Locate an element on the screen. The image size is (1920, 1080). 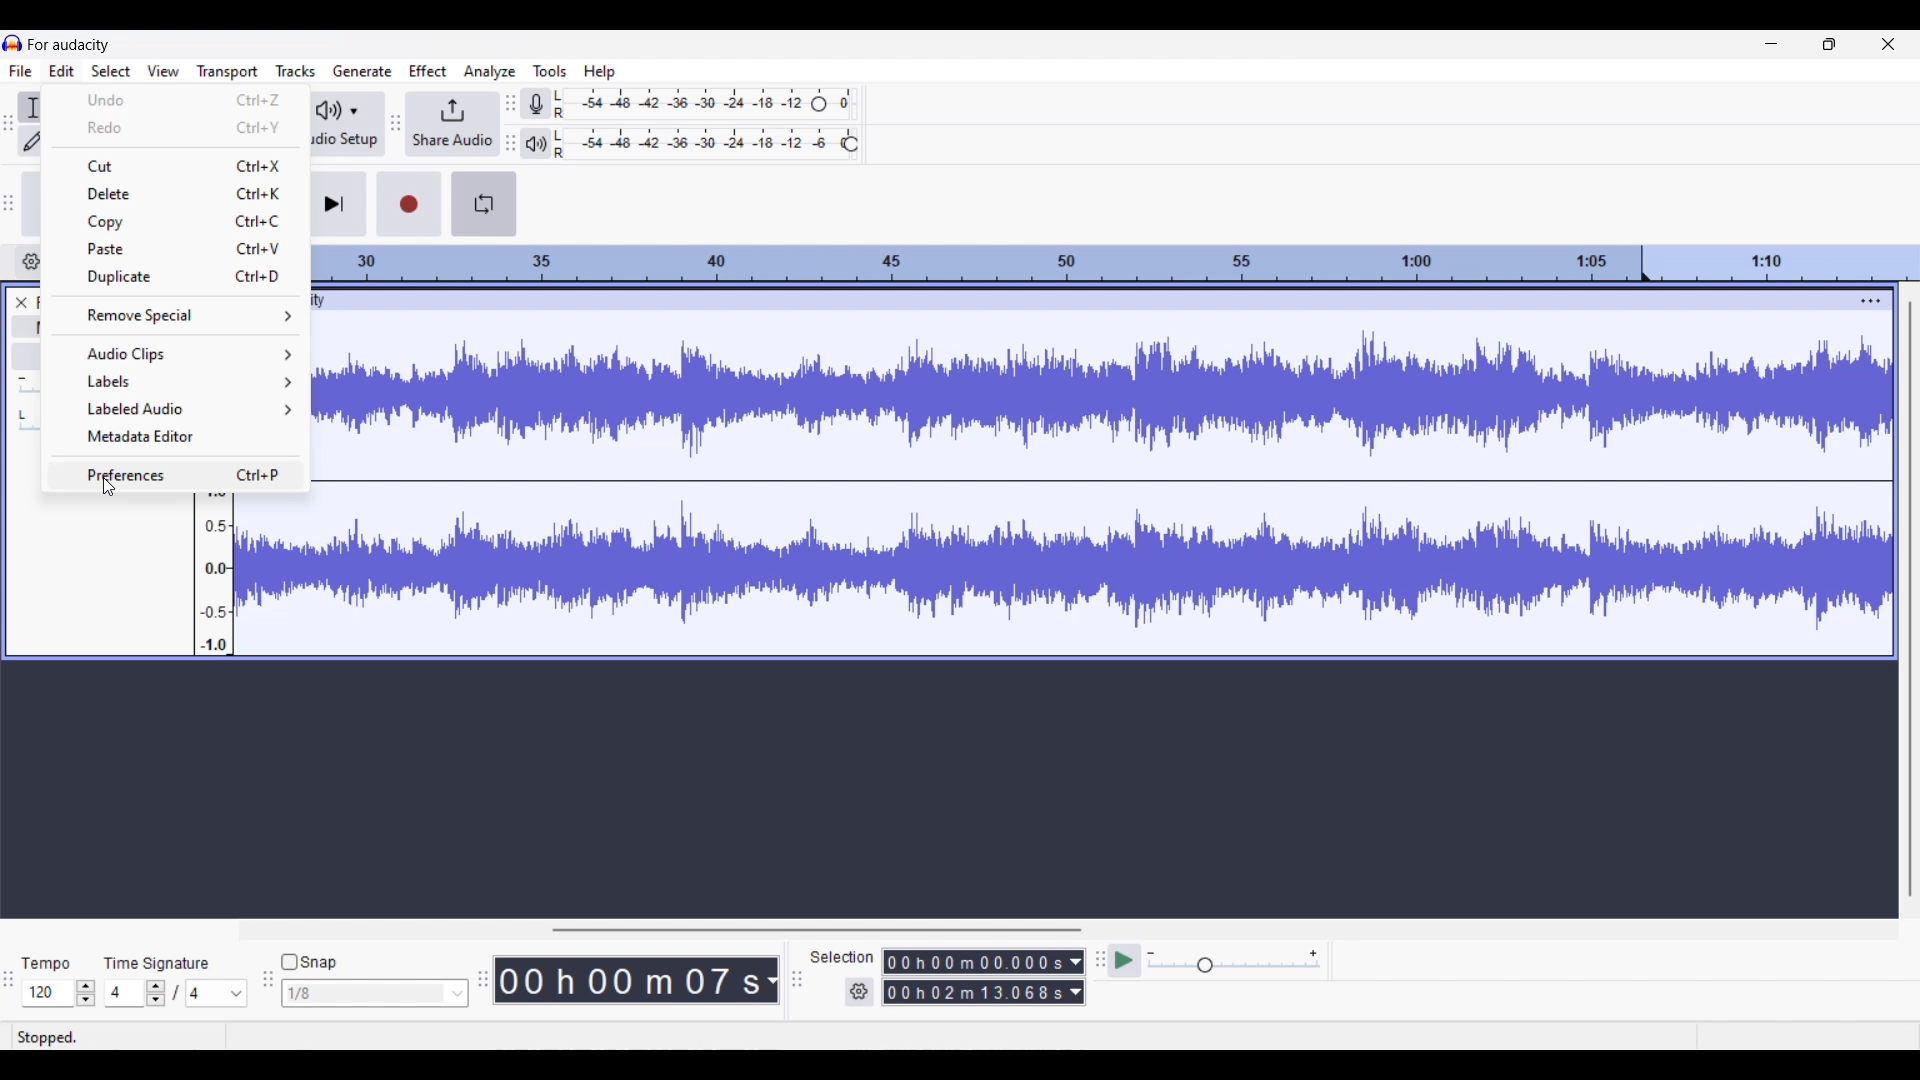
Undo is located at coordinates (177, 99).